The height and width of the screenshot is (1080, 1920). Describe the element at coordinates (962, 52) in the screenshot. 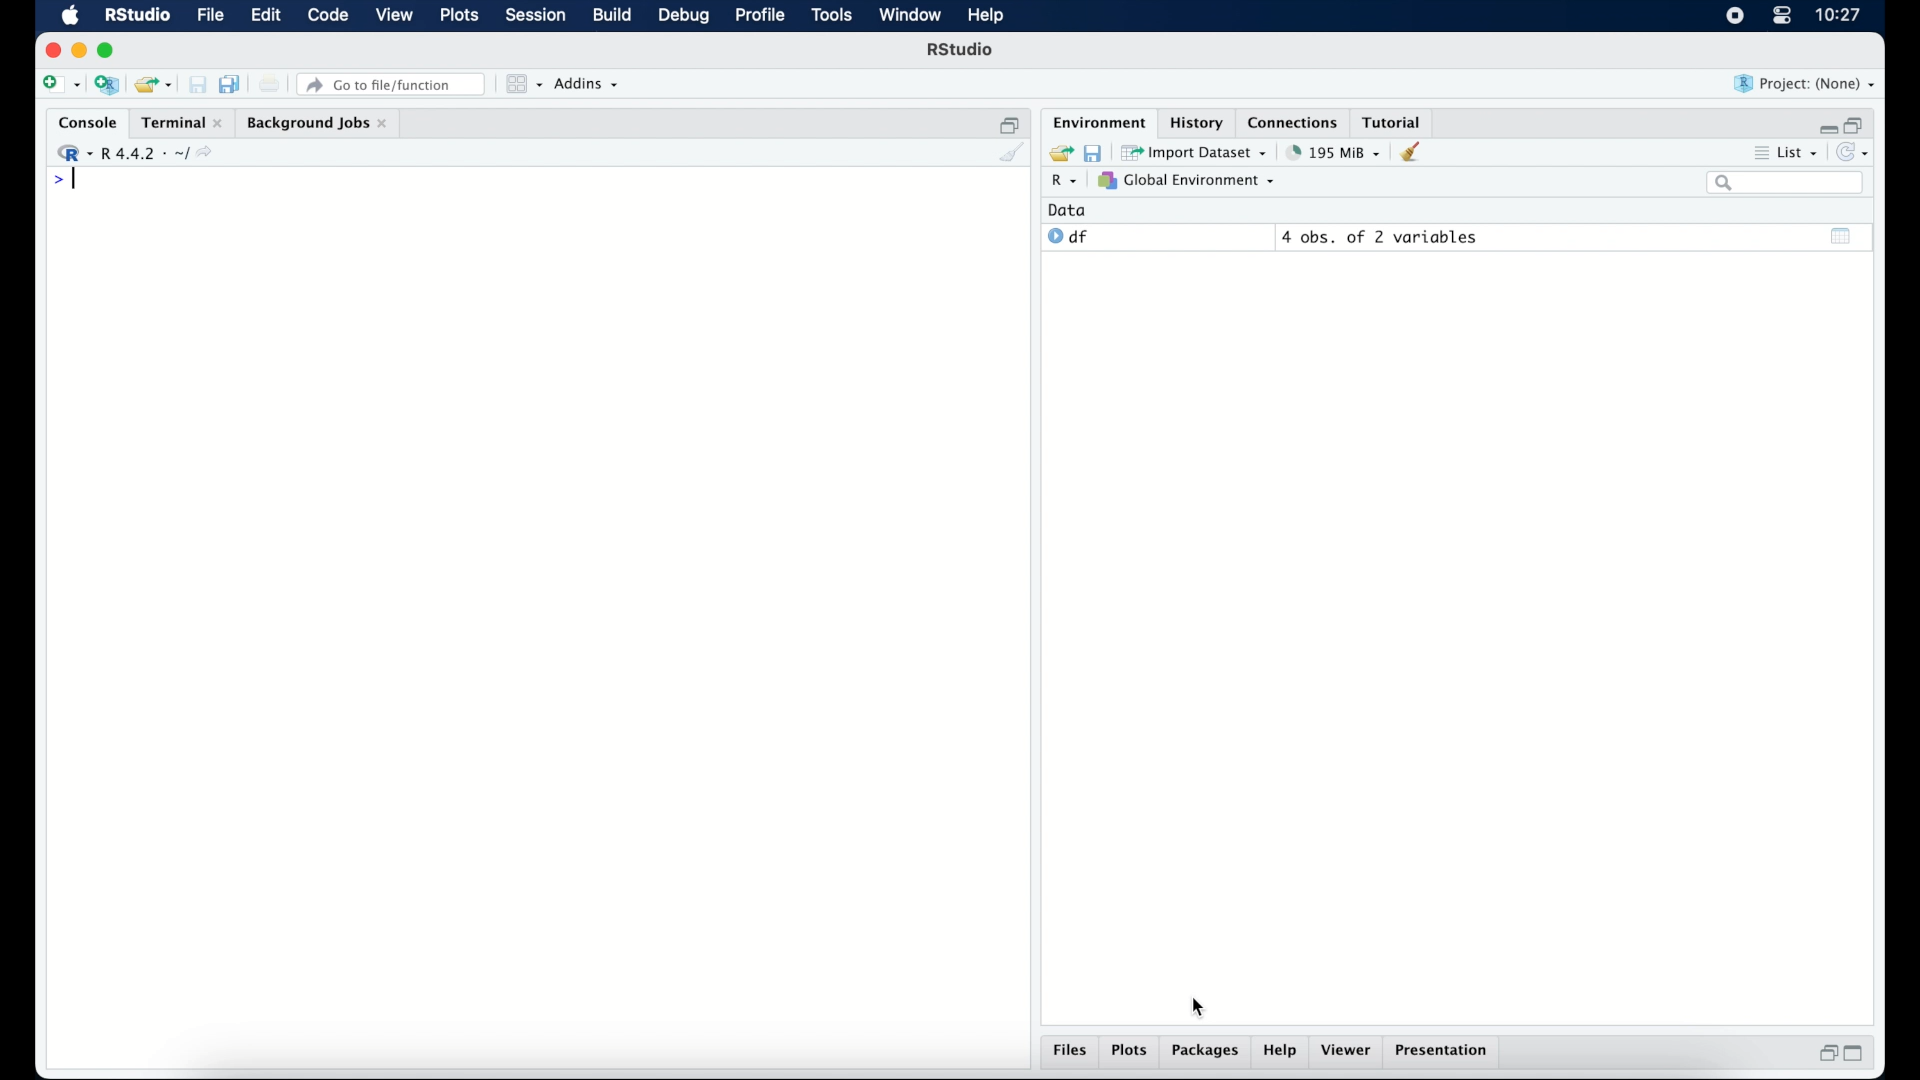

I see `R Studio` at that location.